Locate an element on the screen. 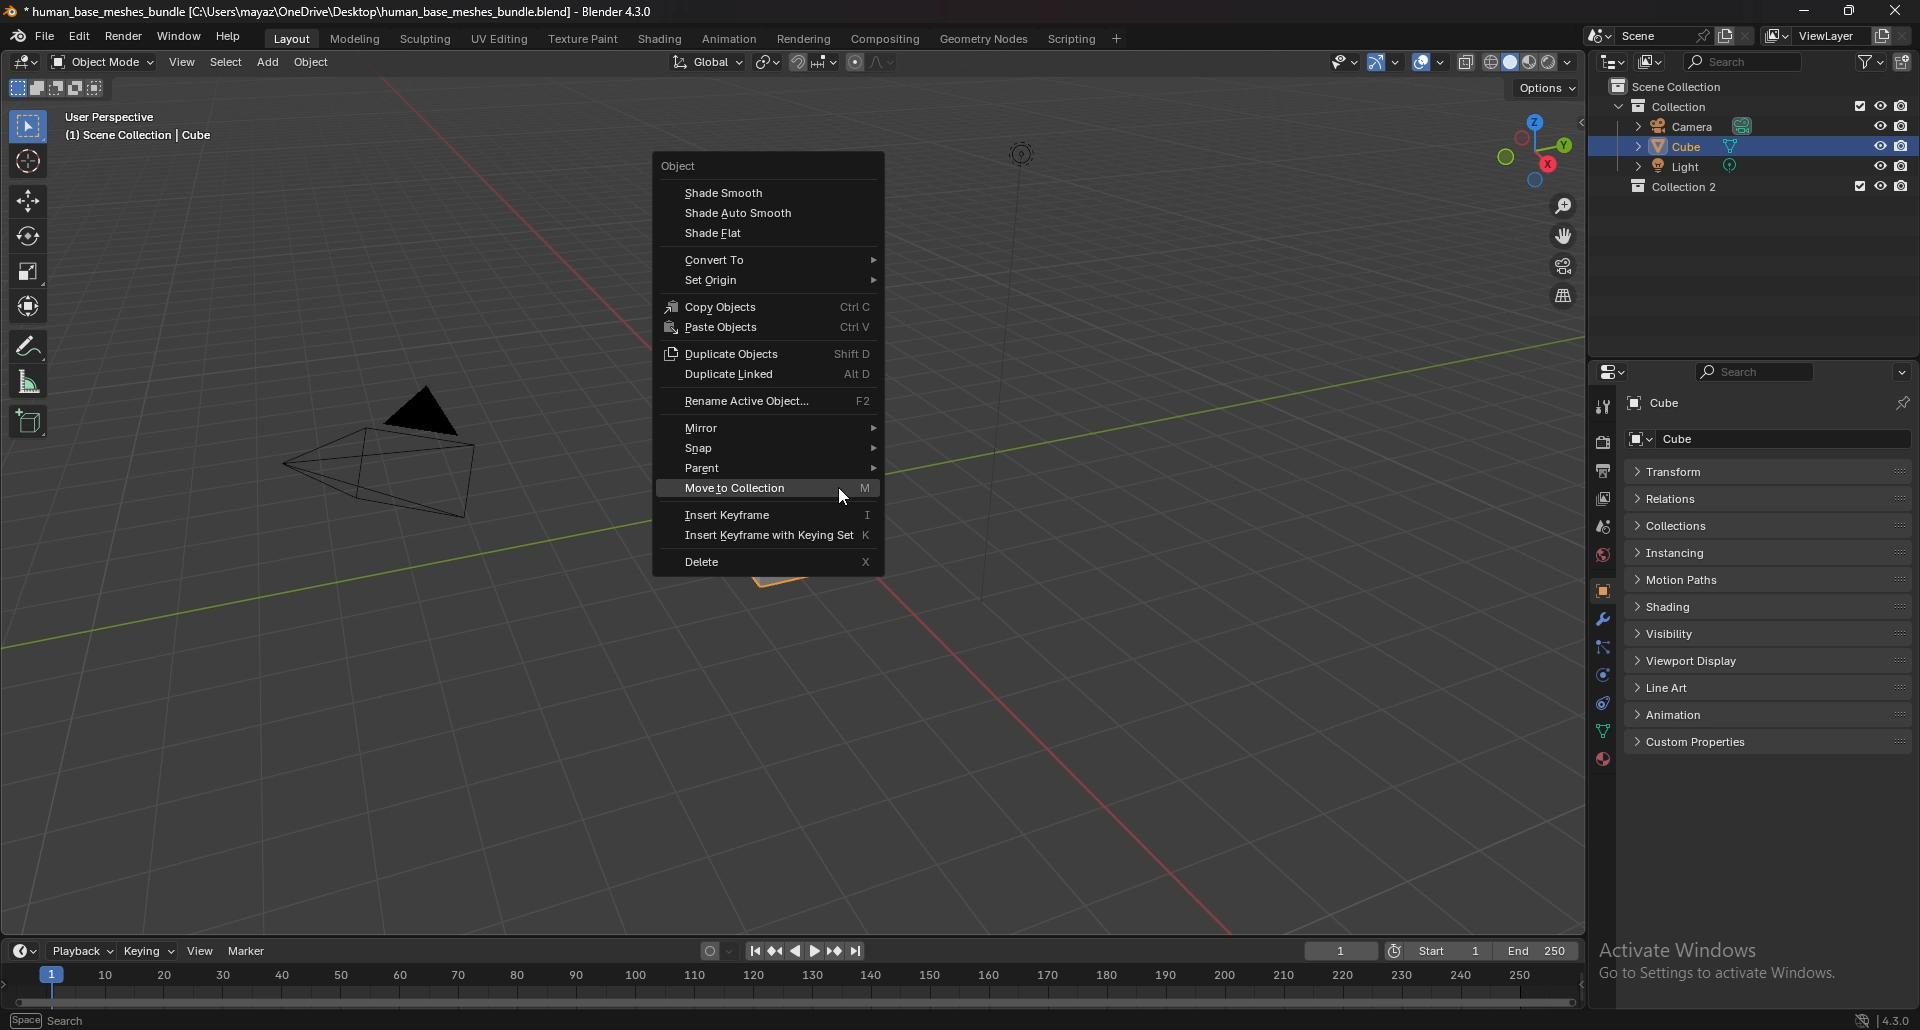 The image size is (1920, 1030). modifier is located at coordinates (1603, 621).